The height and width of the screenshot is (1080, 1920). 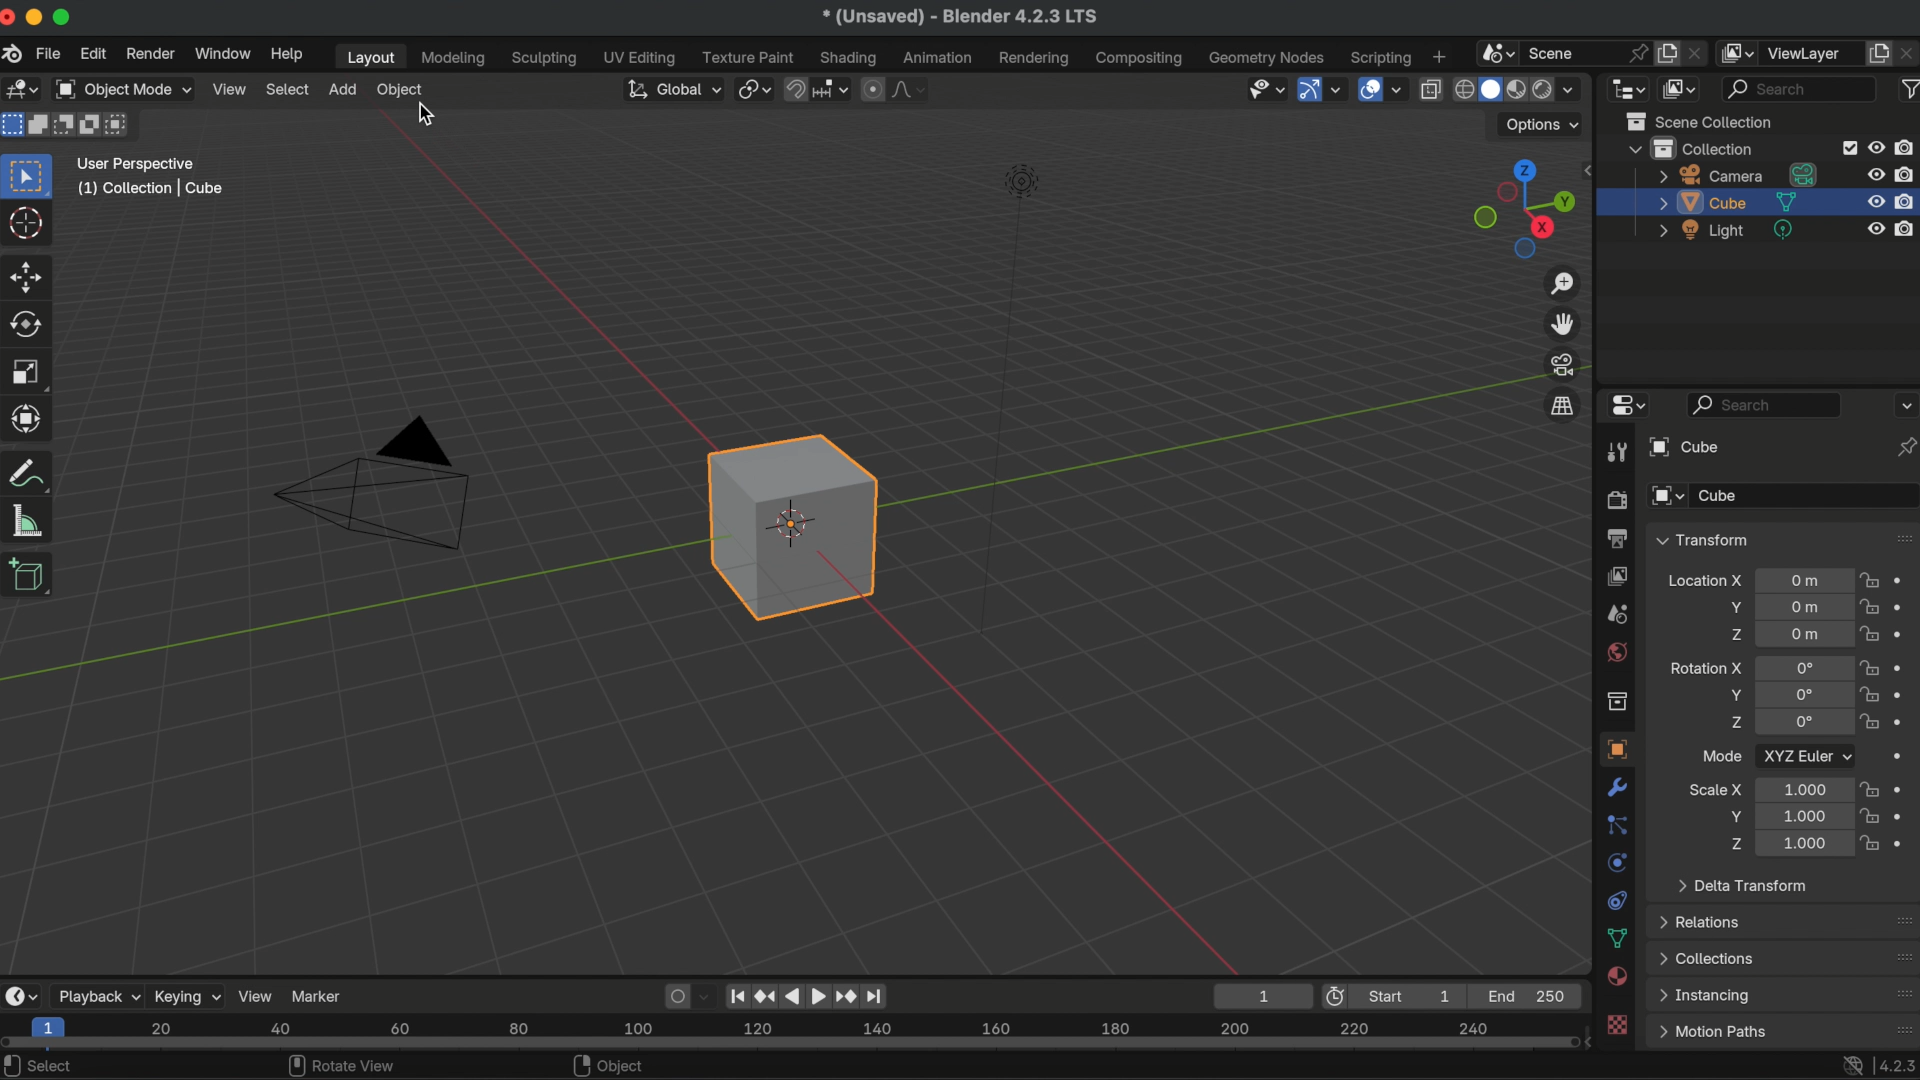 I want to click on viewport shading material preview mode, so click(x=1514, y=91).